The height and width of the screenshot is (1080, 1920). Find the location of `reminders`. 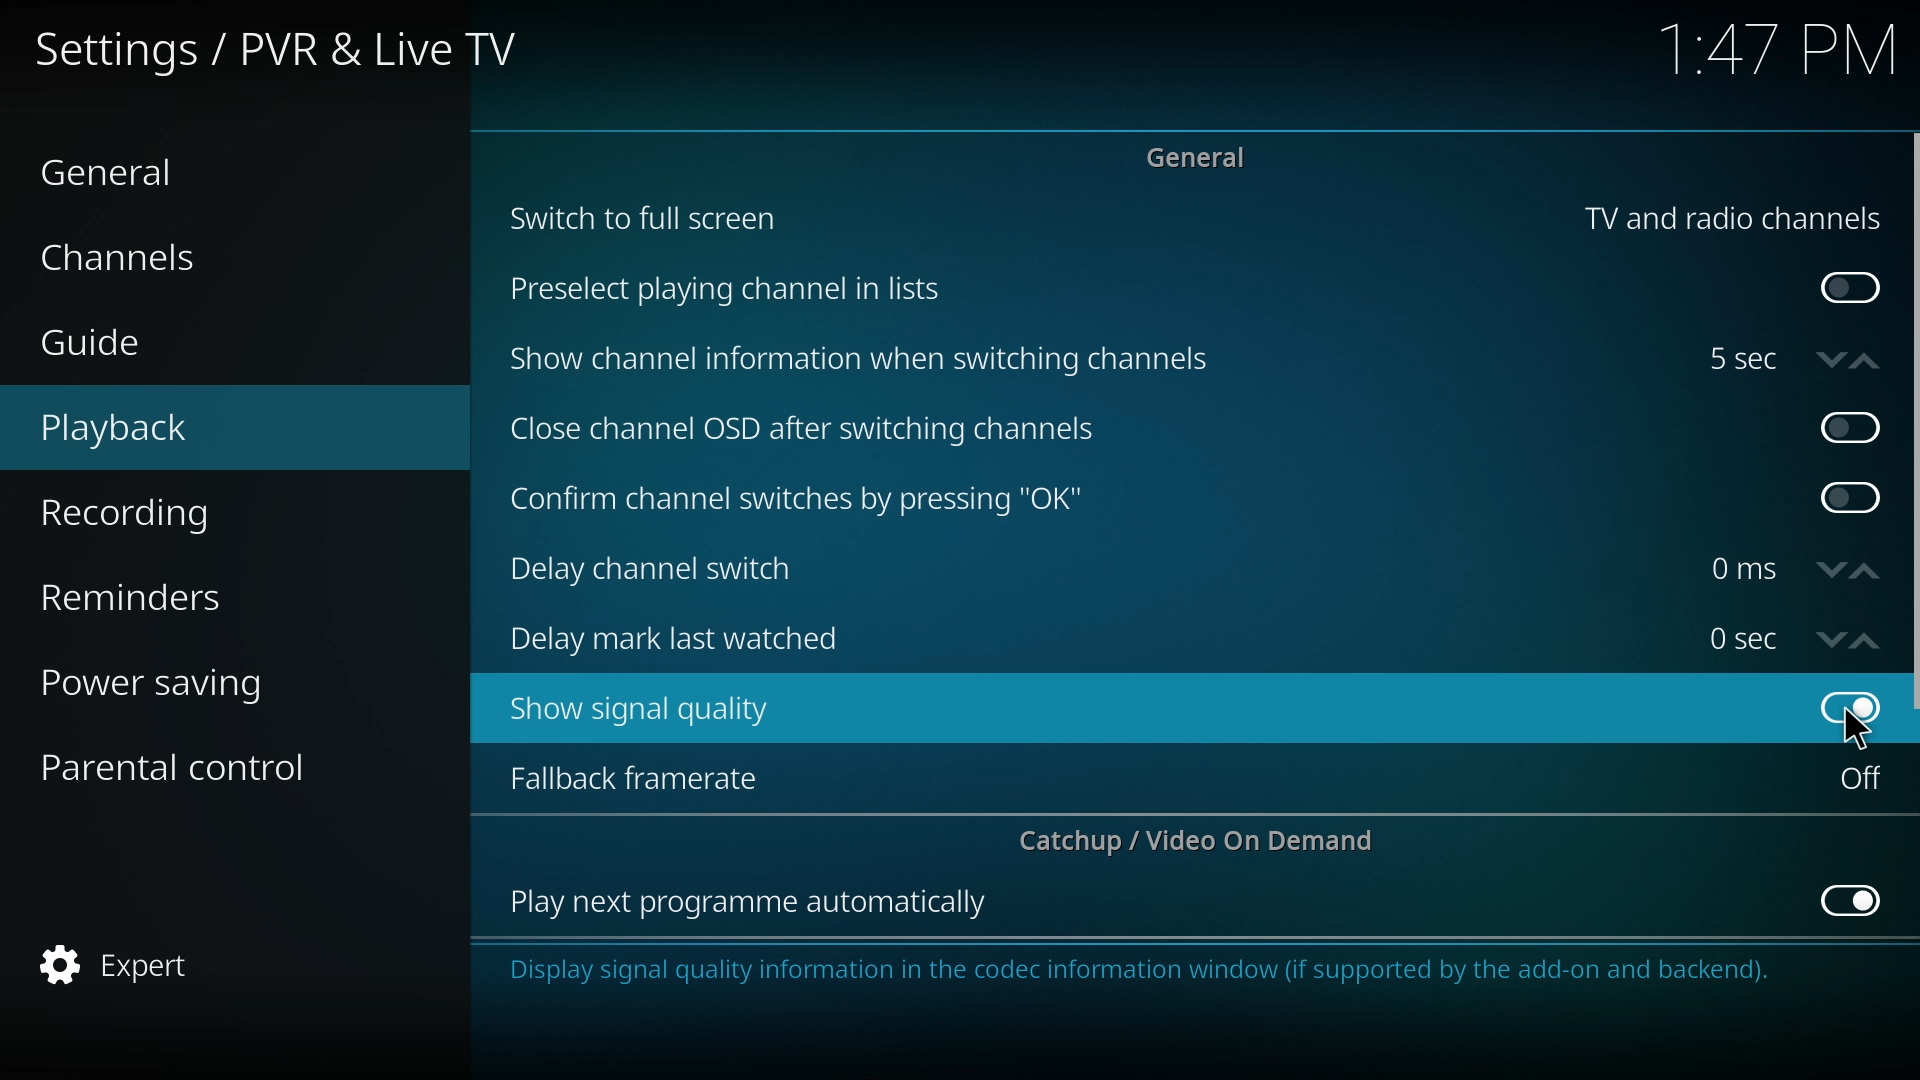

reminders is located at coordinates (180, 593).